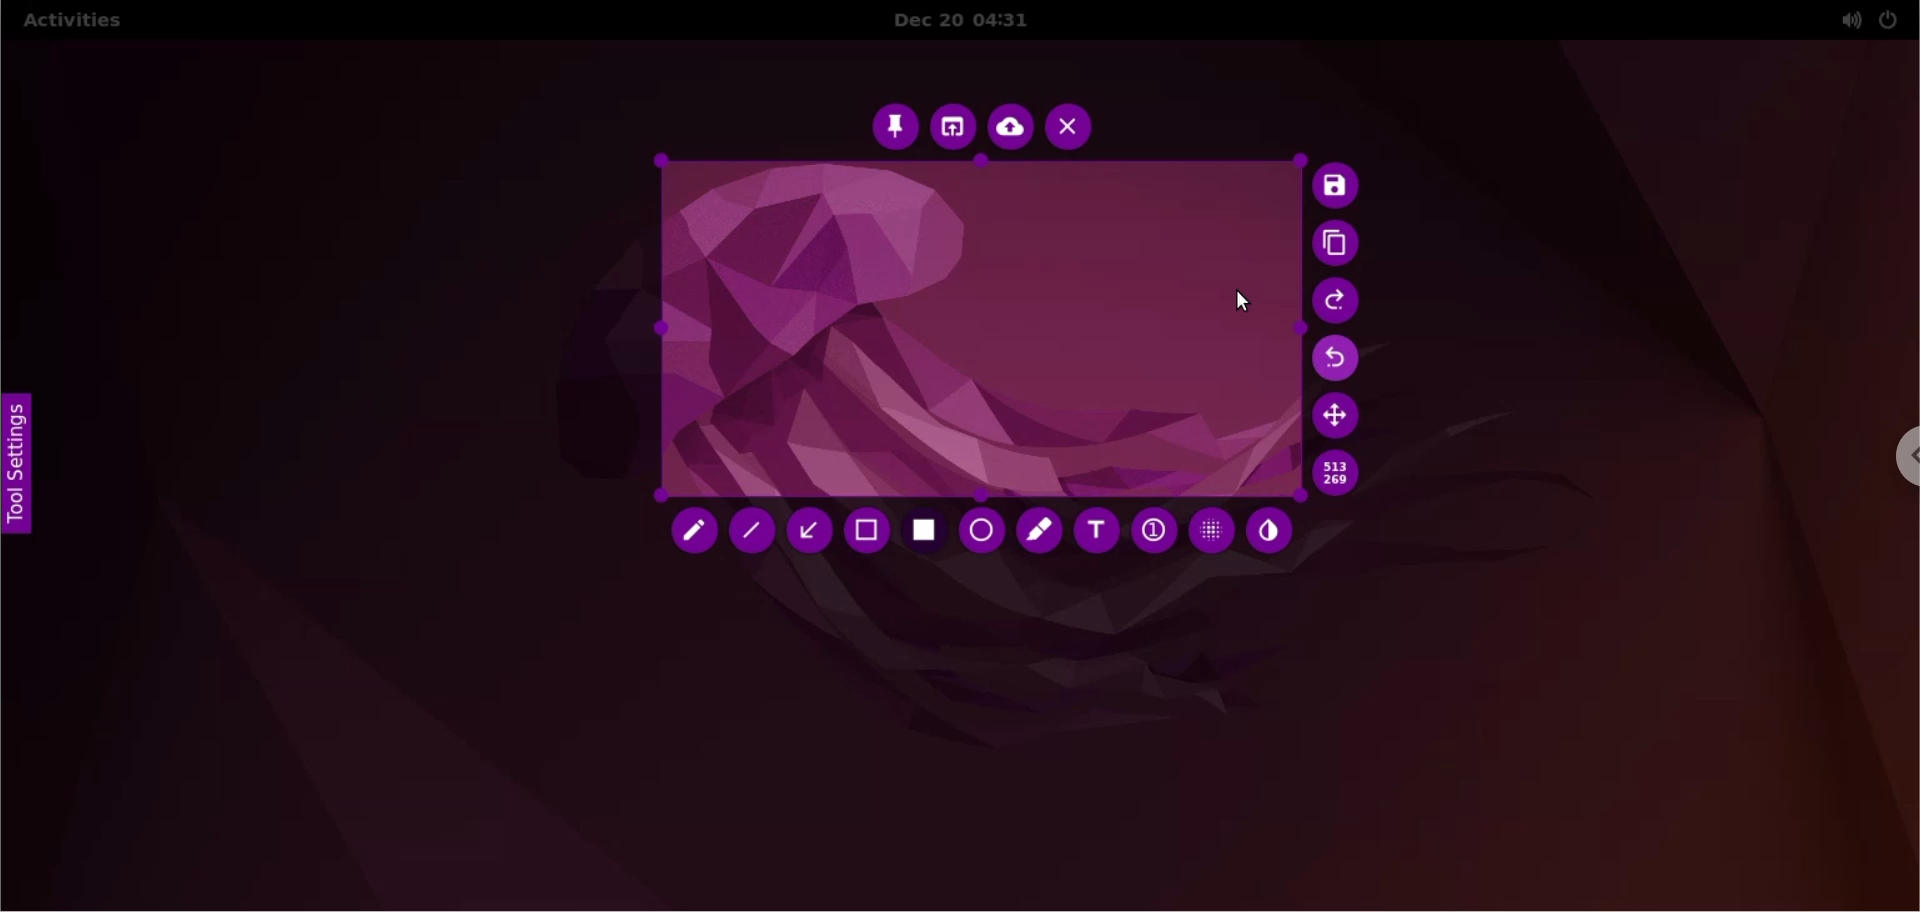  Describe the element at coordinates (752, 530) in the screenshot. I see `line tool` at that location.